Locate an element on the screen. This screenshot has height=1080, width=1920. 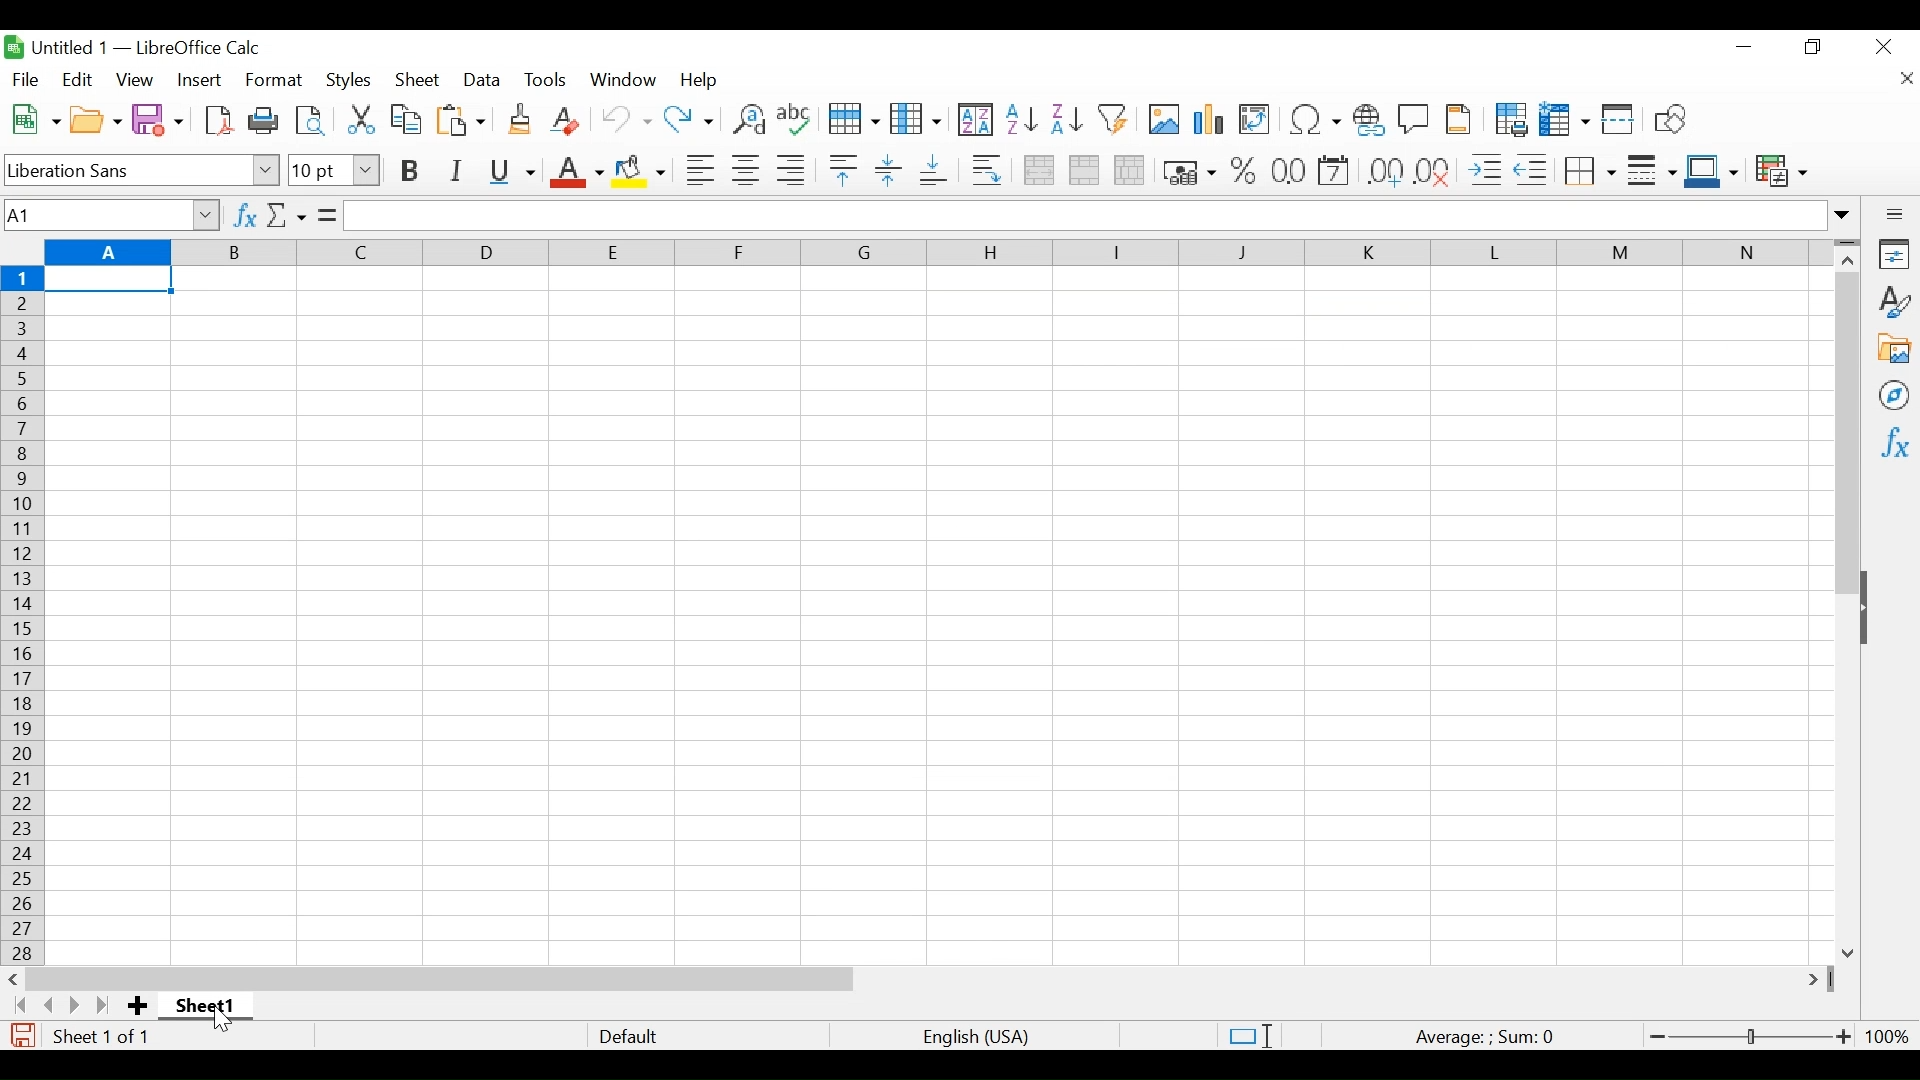
Window is located at coordinates (623, 80).